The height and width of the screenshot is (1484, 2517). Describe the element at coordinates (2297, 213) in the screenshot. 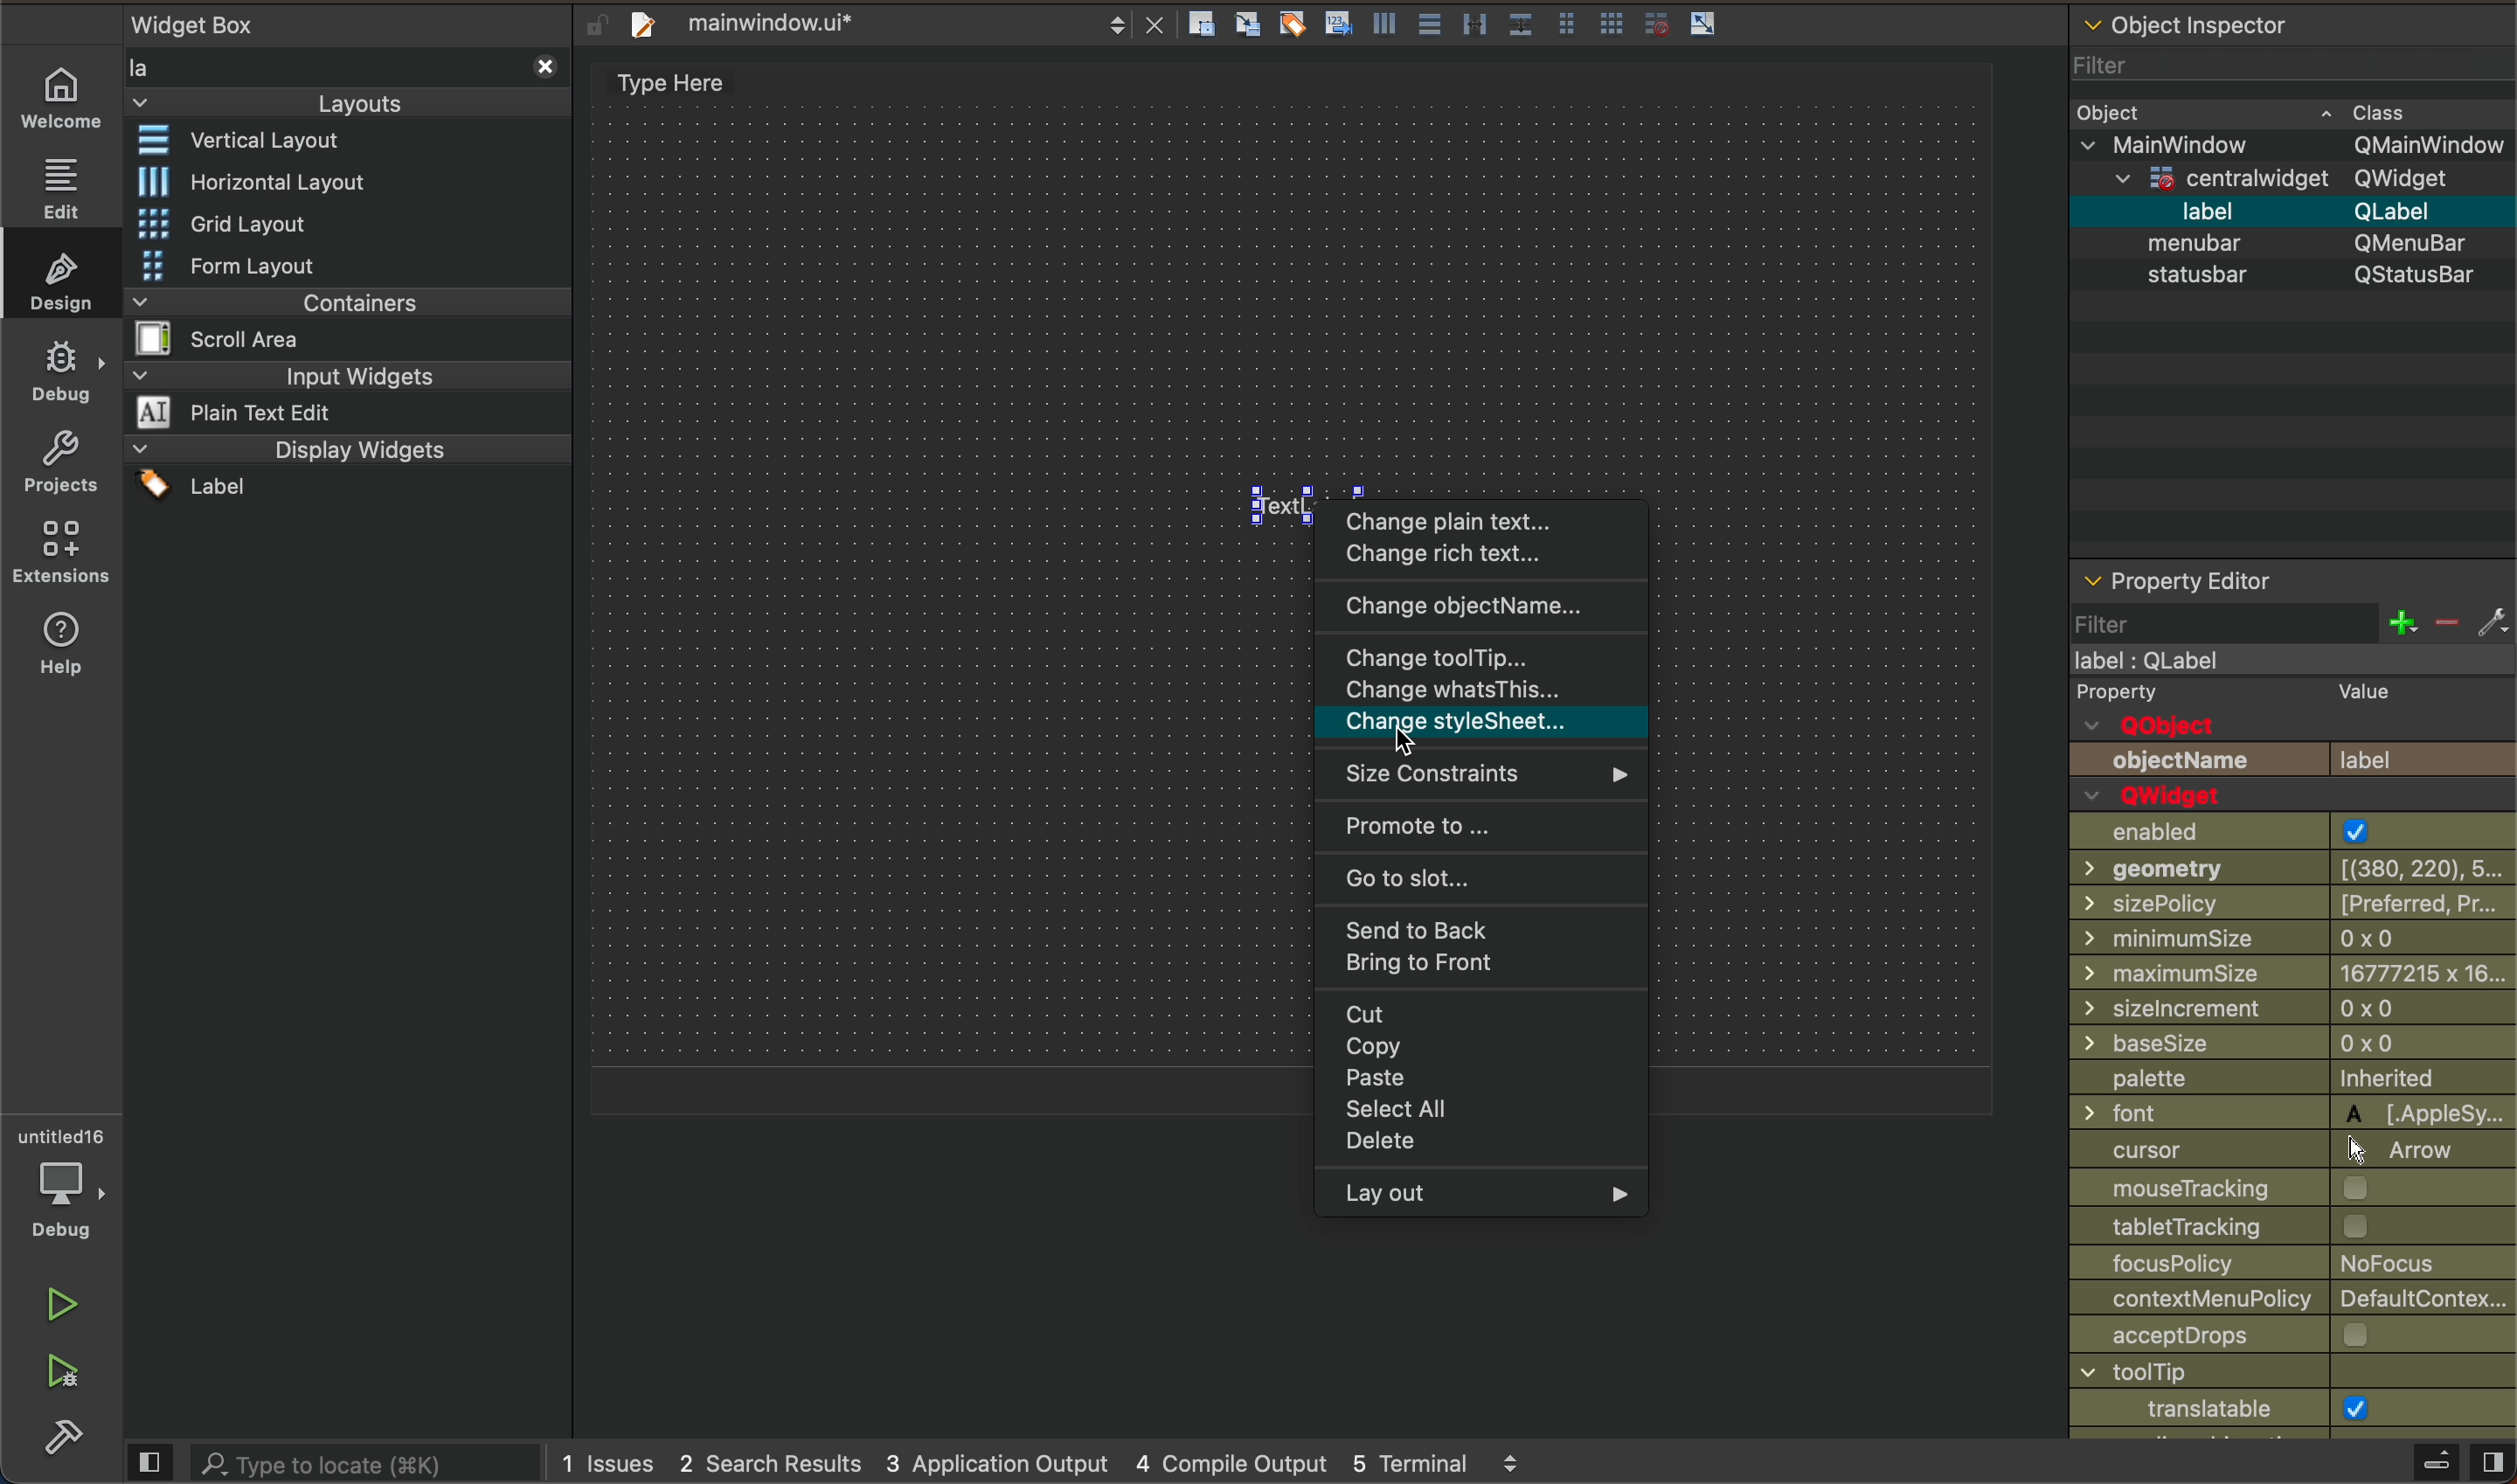

I see `label` at that location.